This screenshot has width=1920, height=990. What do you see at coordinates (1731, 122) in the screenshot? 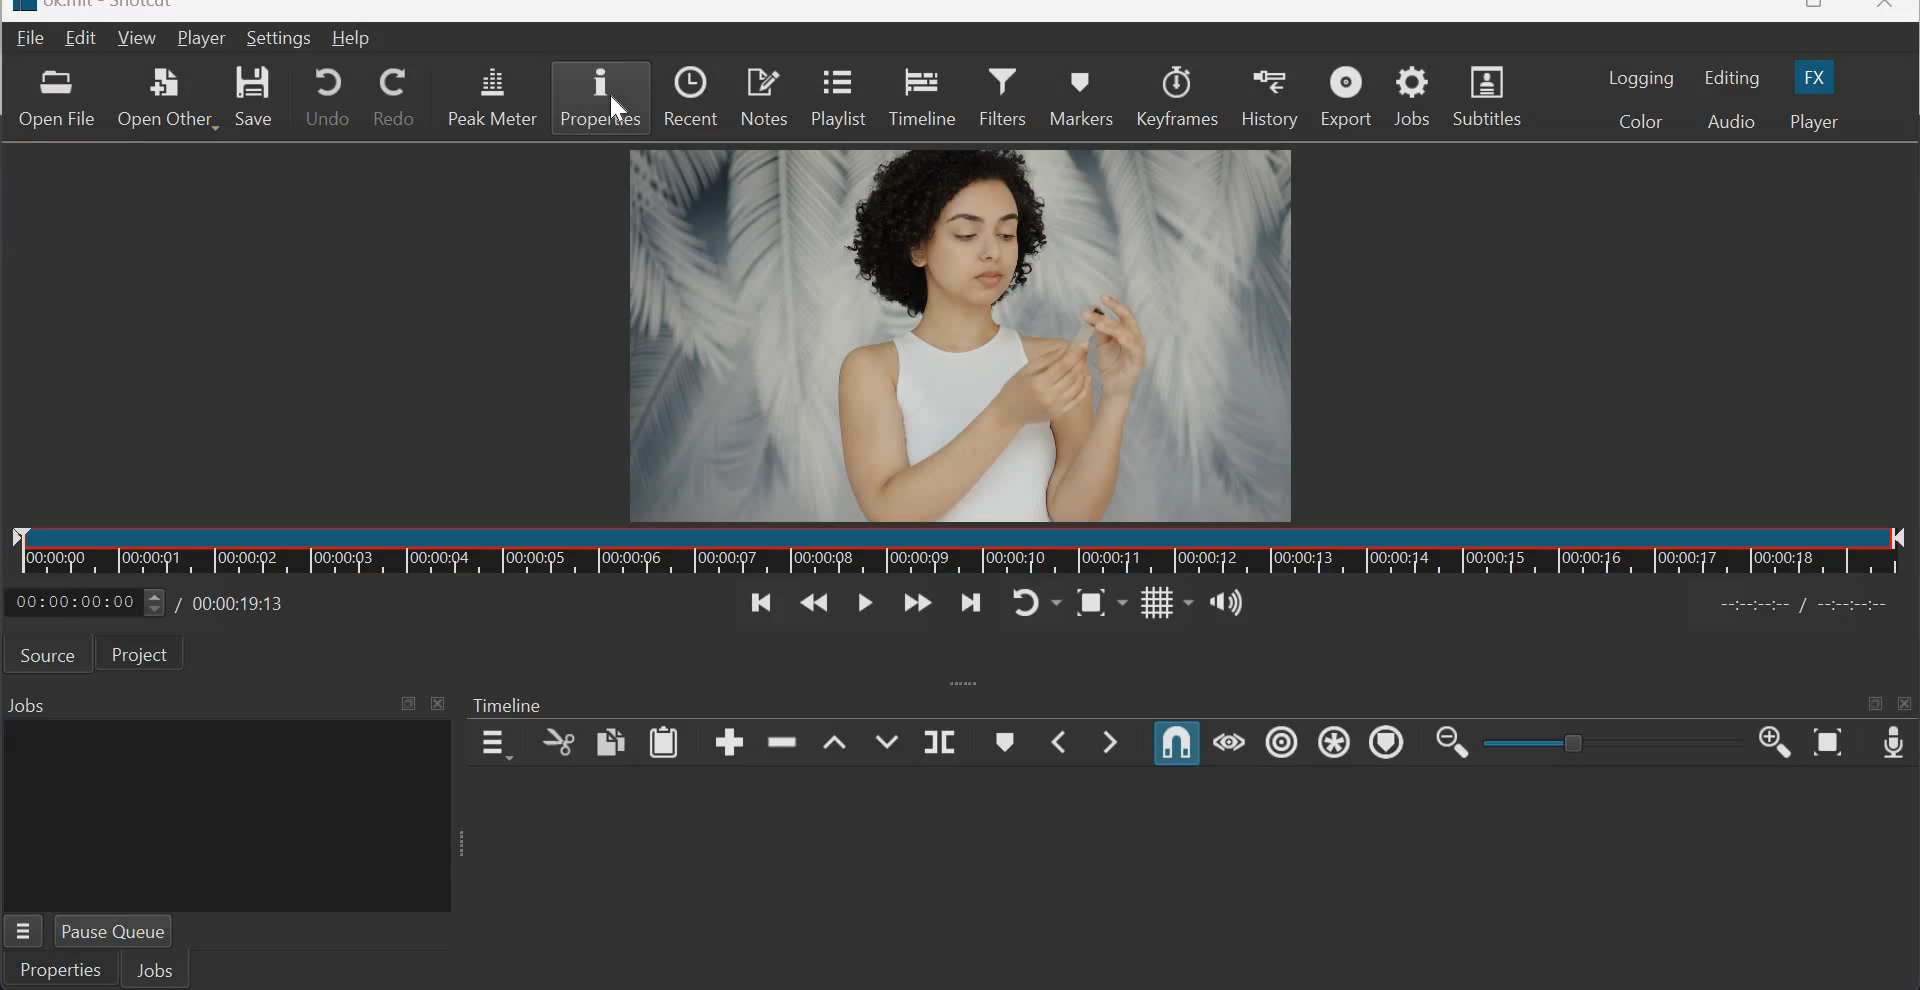
I see `Audio` at bounding box center [1731, 122].